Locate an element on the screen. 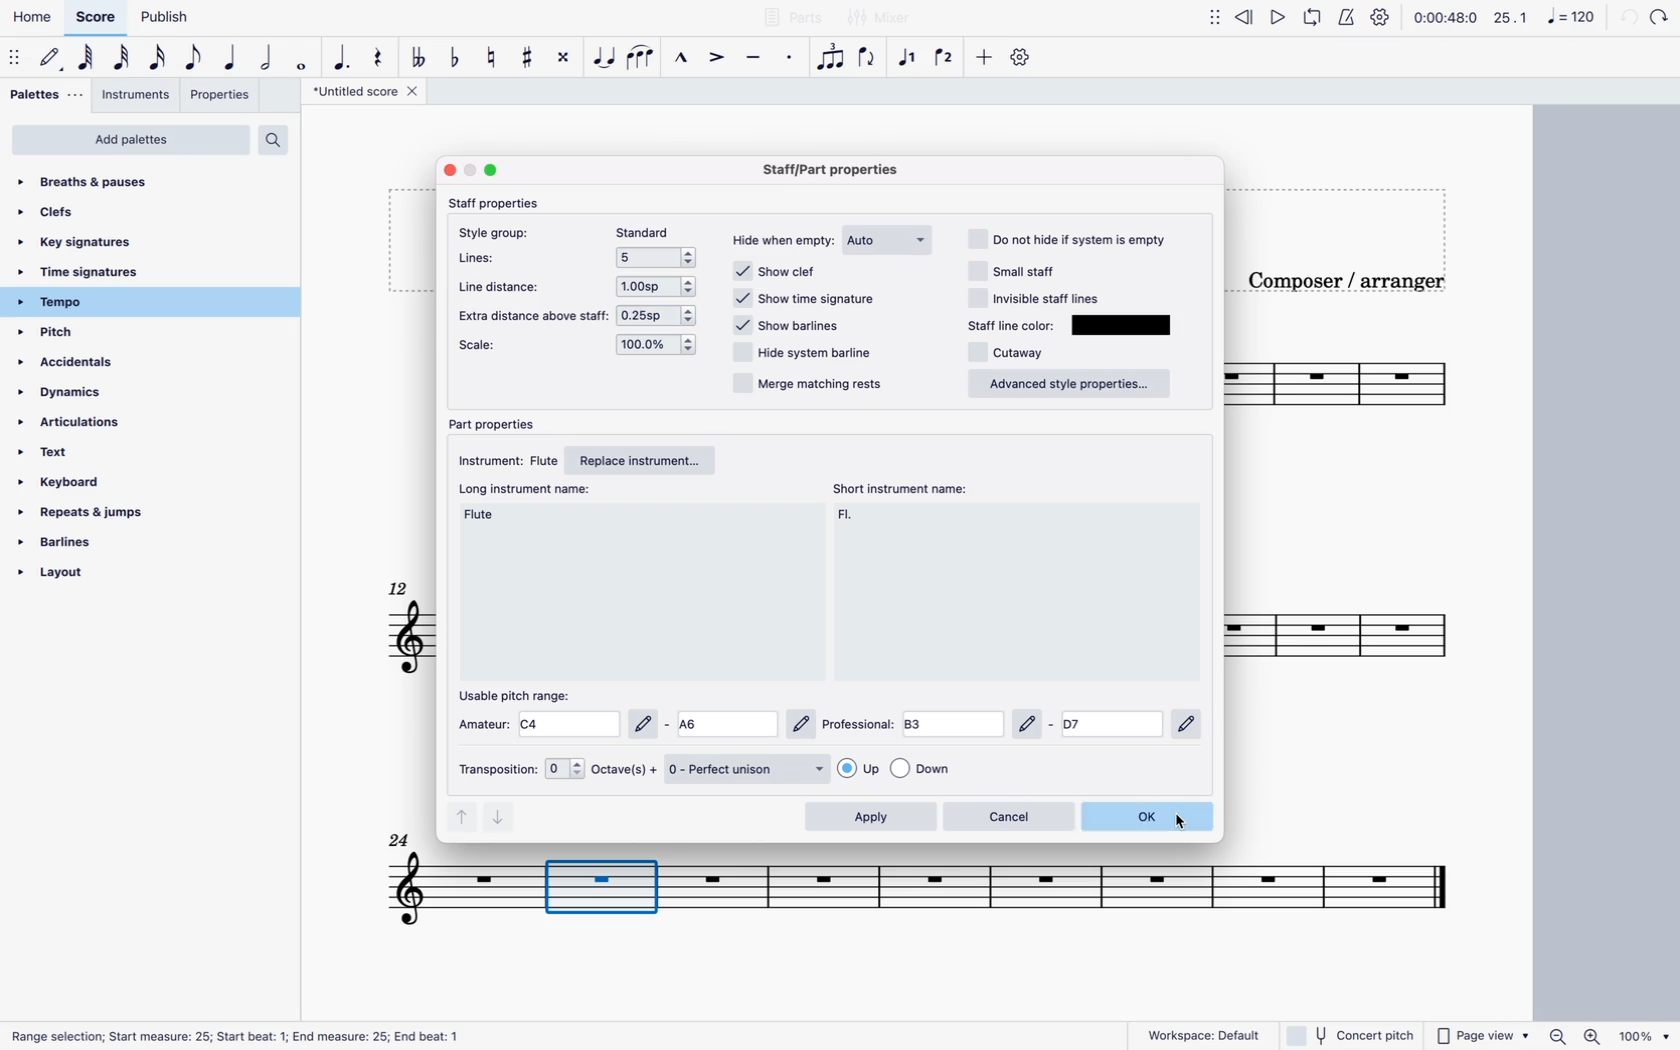 This screenshot has width=1680, height=1050. small staff is located at coordinates (1031, 269).